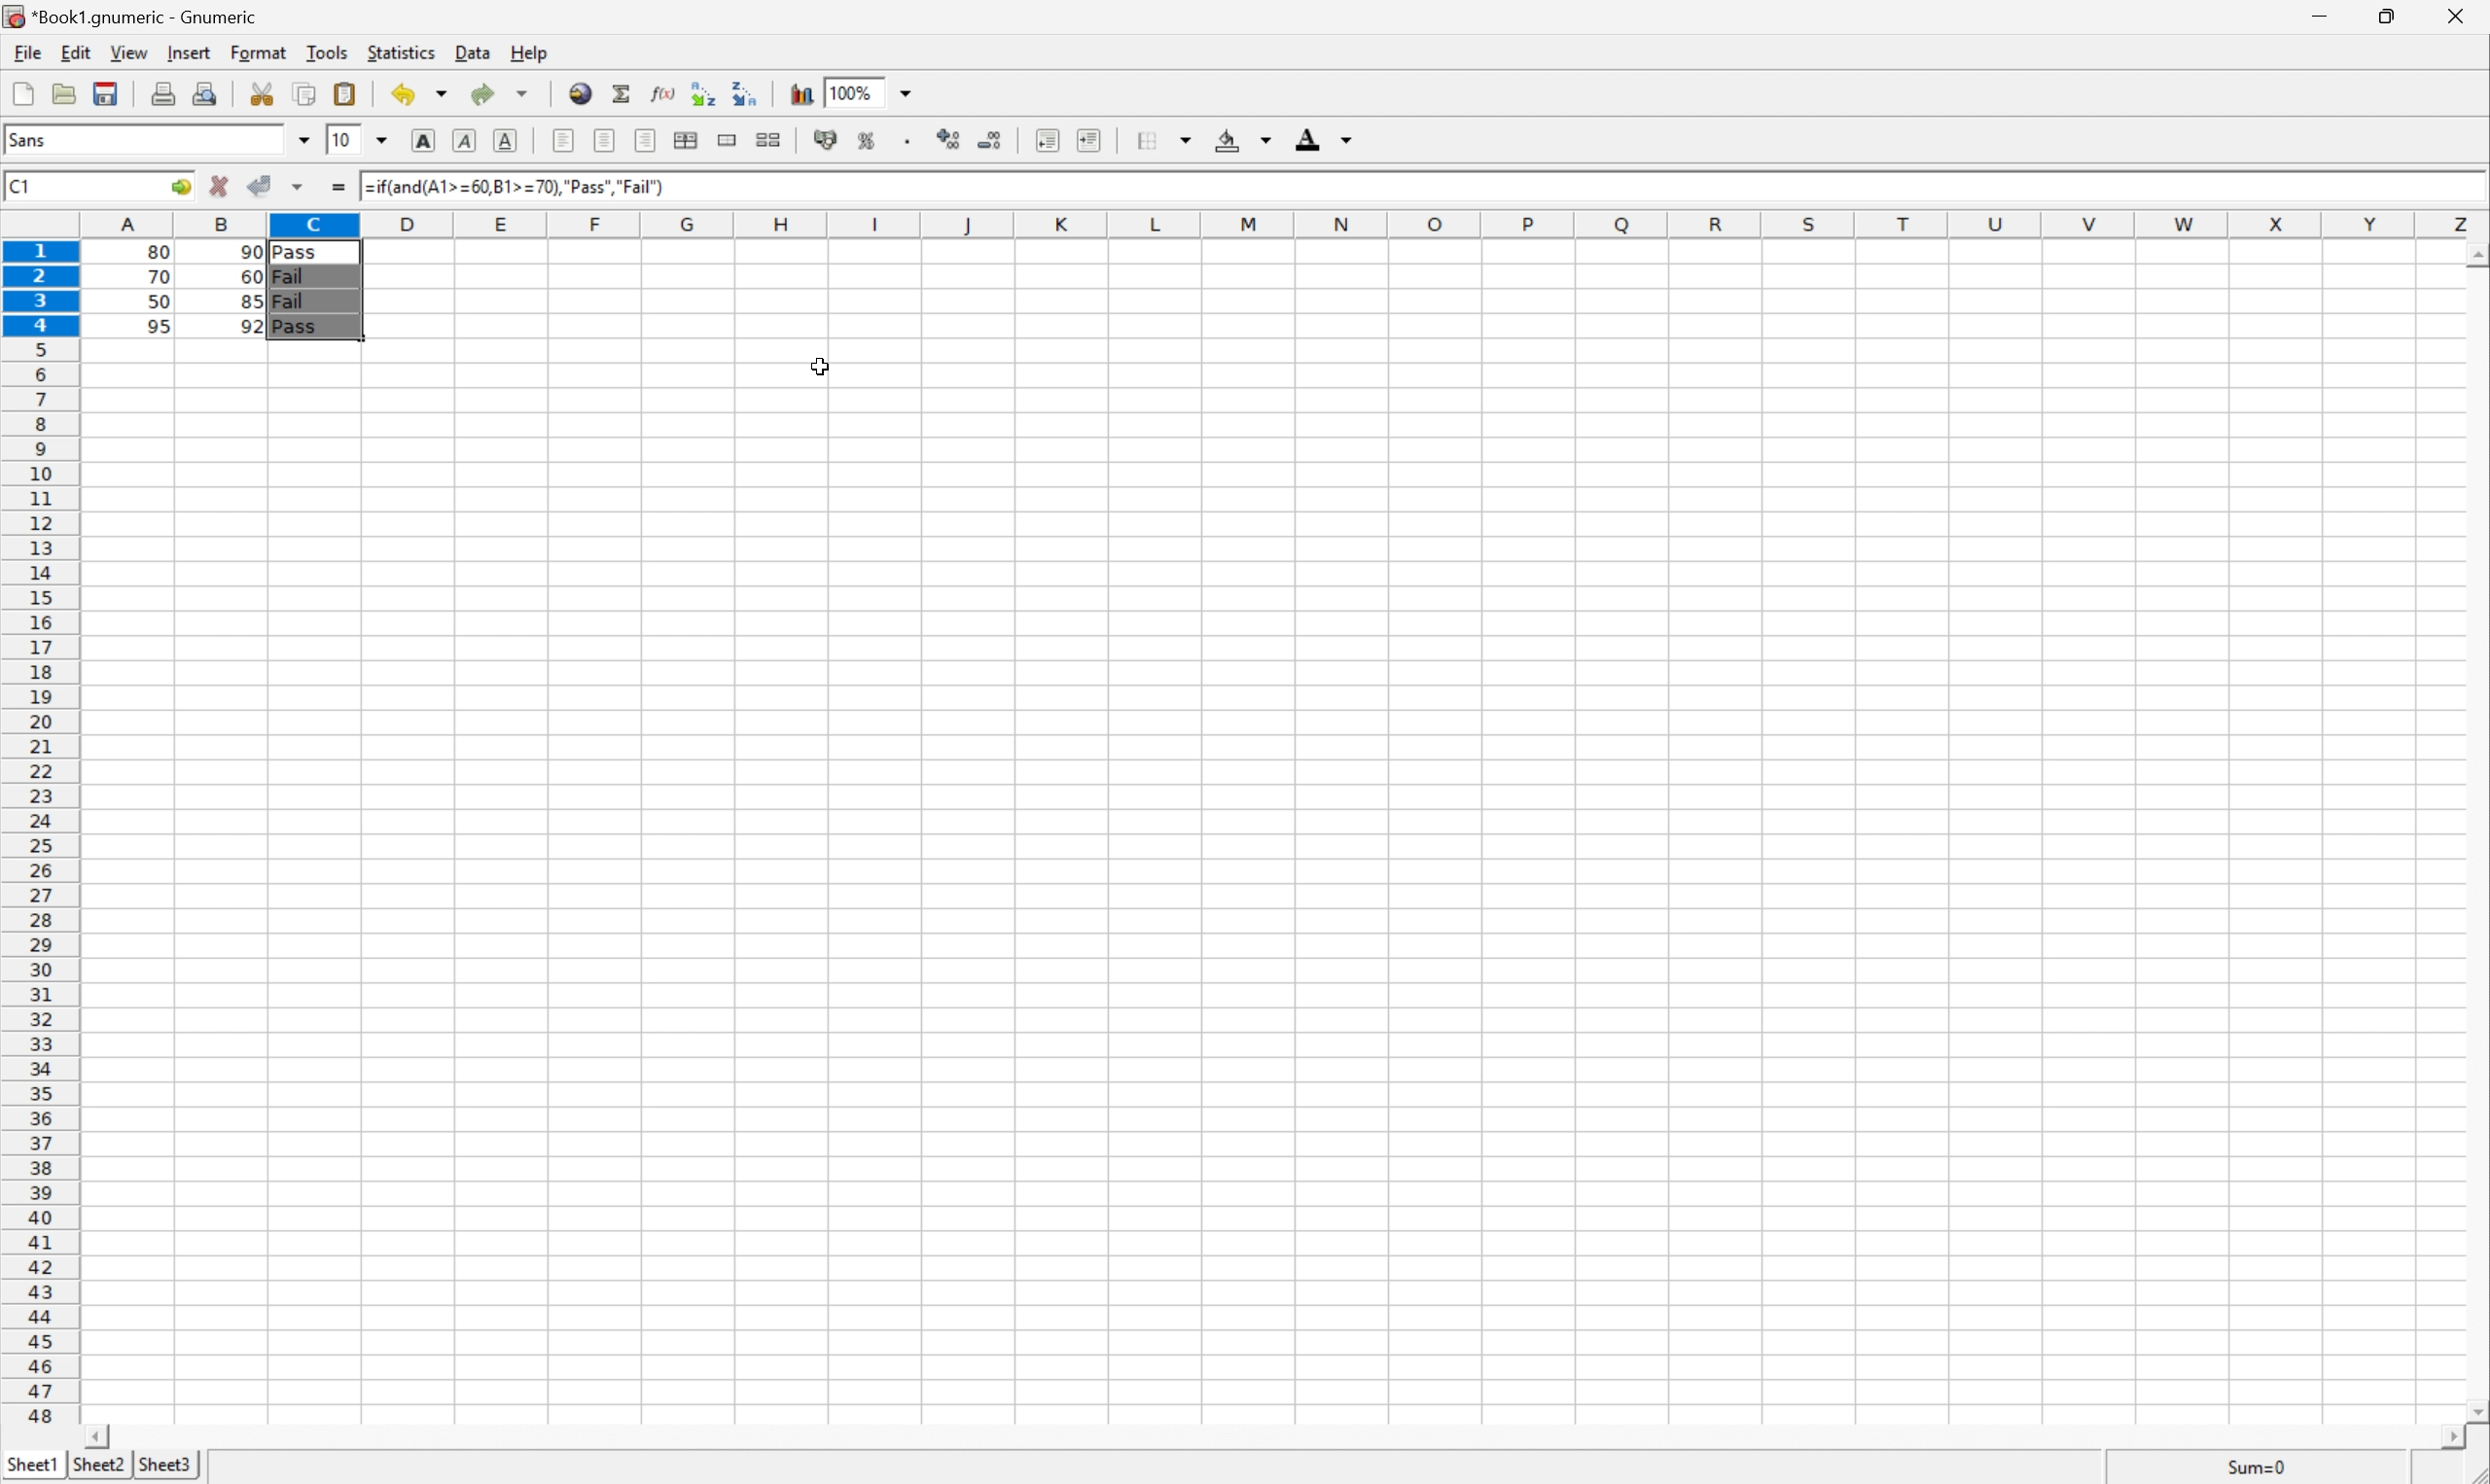 Image resolution: width=2490 pixels, height=1484 pixels. Describe the element at coordinates (154, 303) in the screenshot. I see `50` at that location.